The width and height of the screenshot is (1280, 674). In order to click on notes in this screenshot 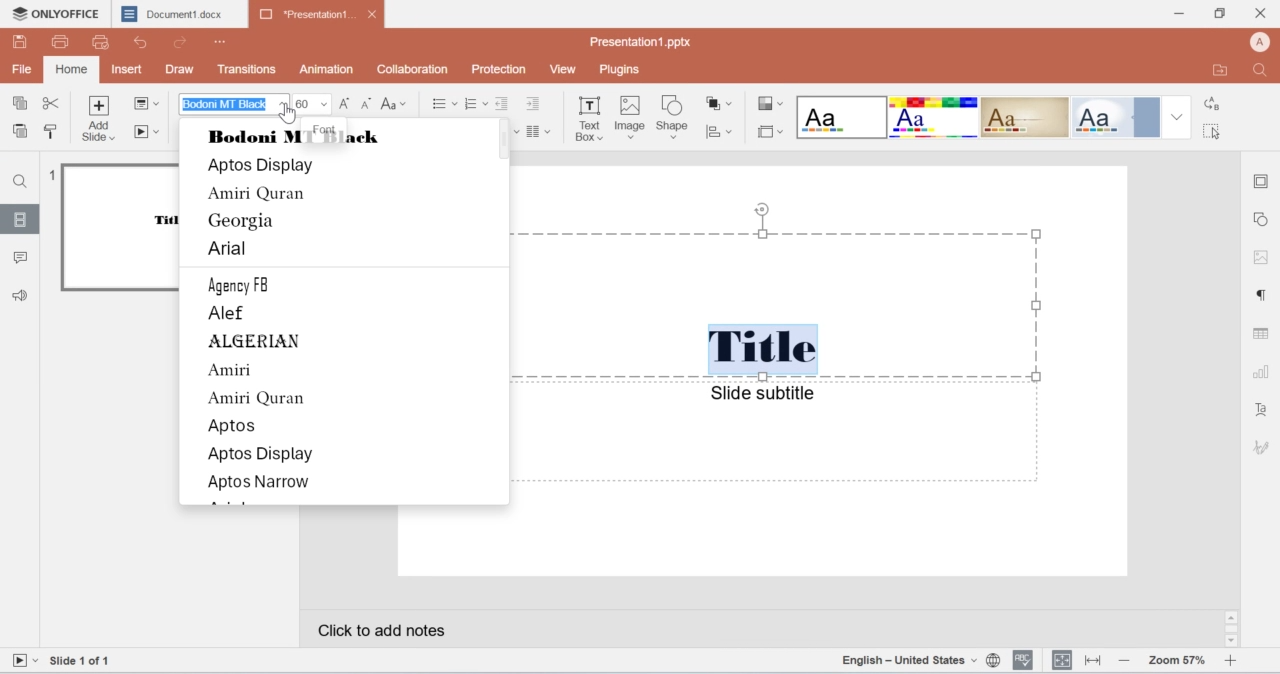, I will do `click(430, 633)`.